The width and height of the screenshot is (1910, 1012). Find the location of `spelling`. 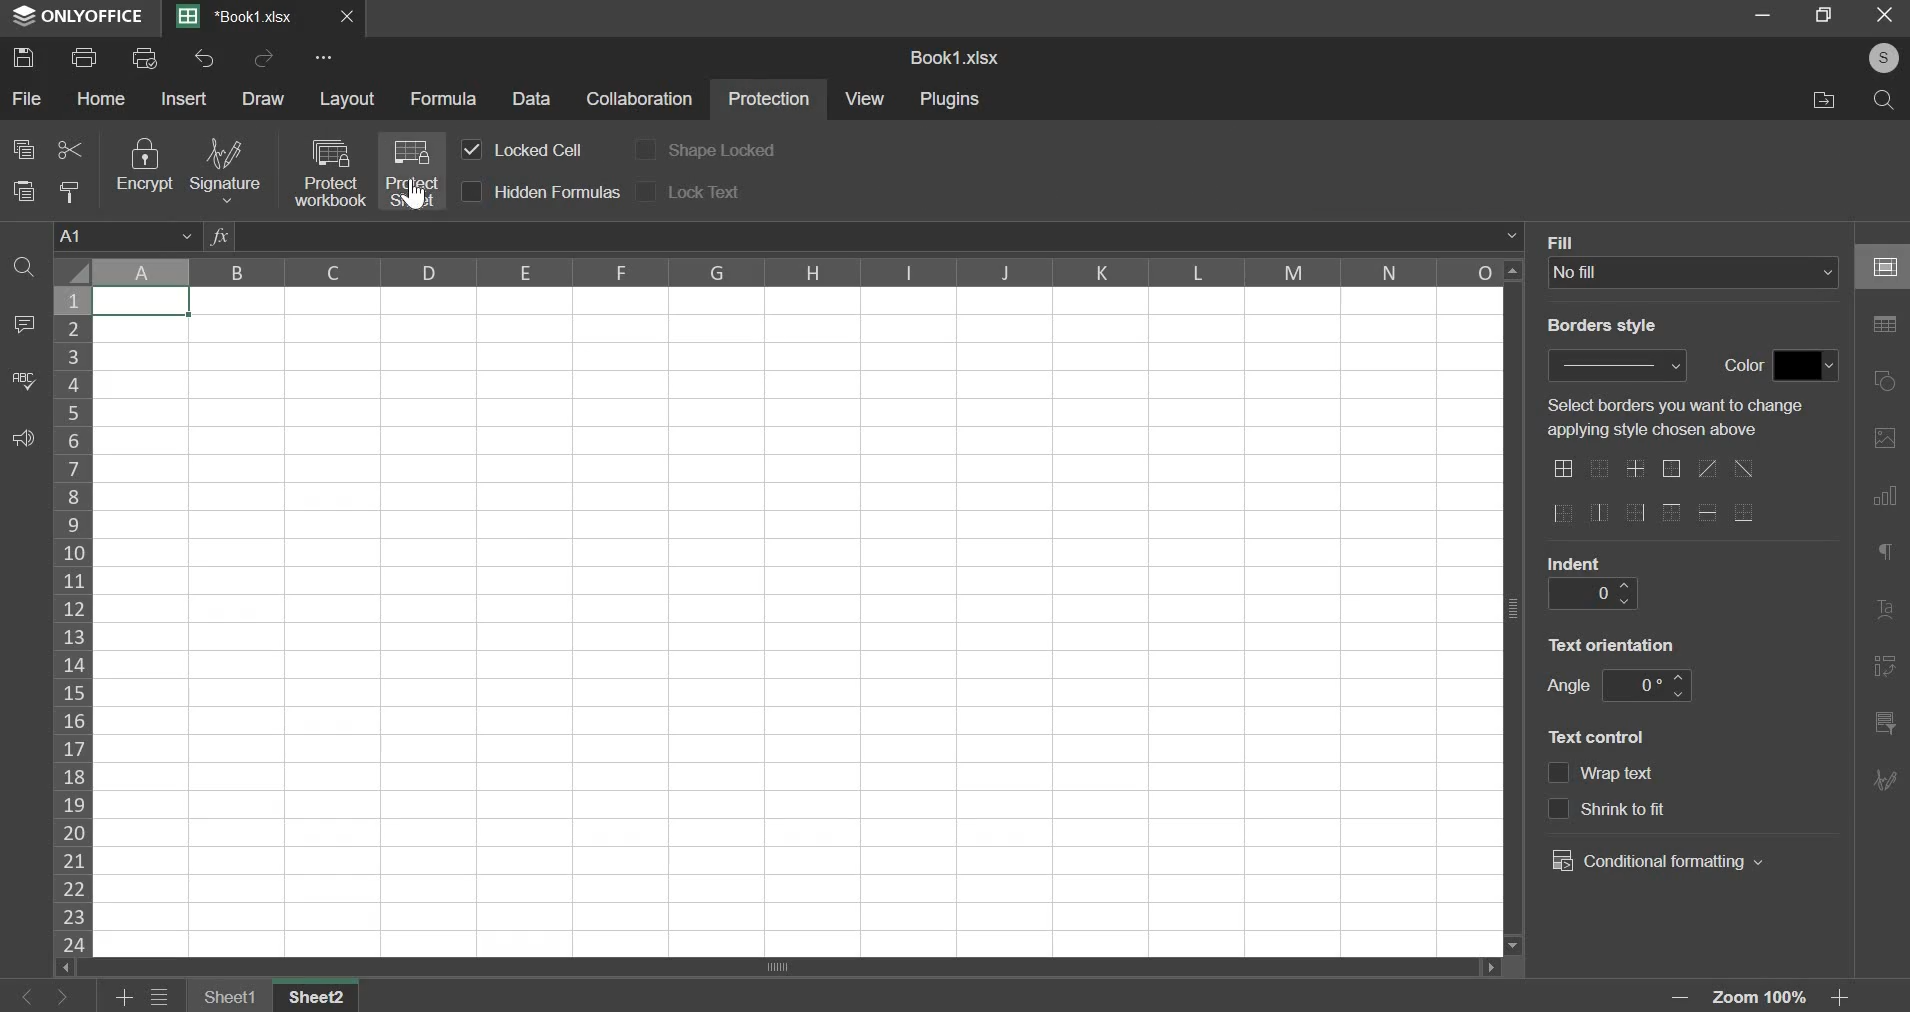

spelling is located at coordinates (24, 380).